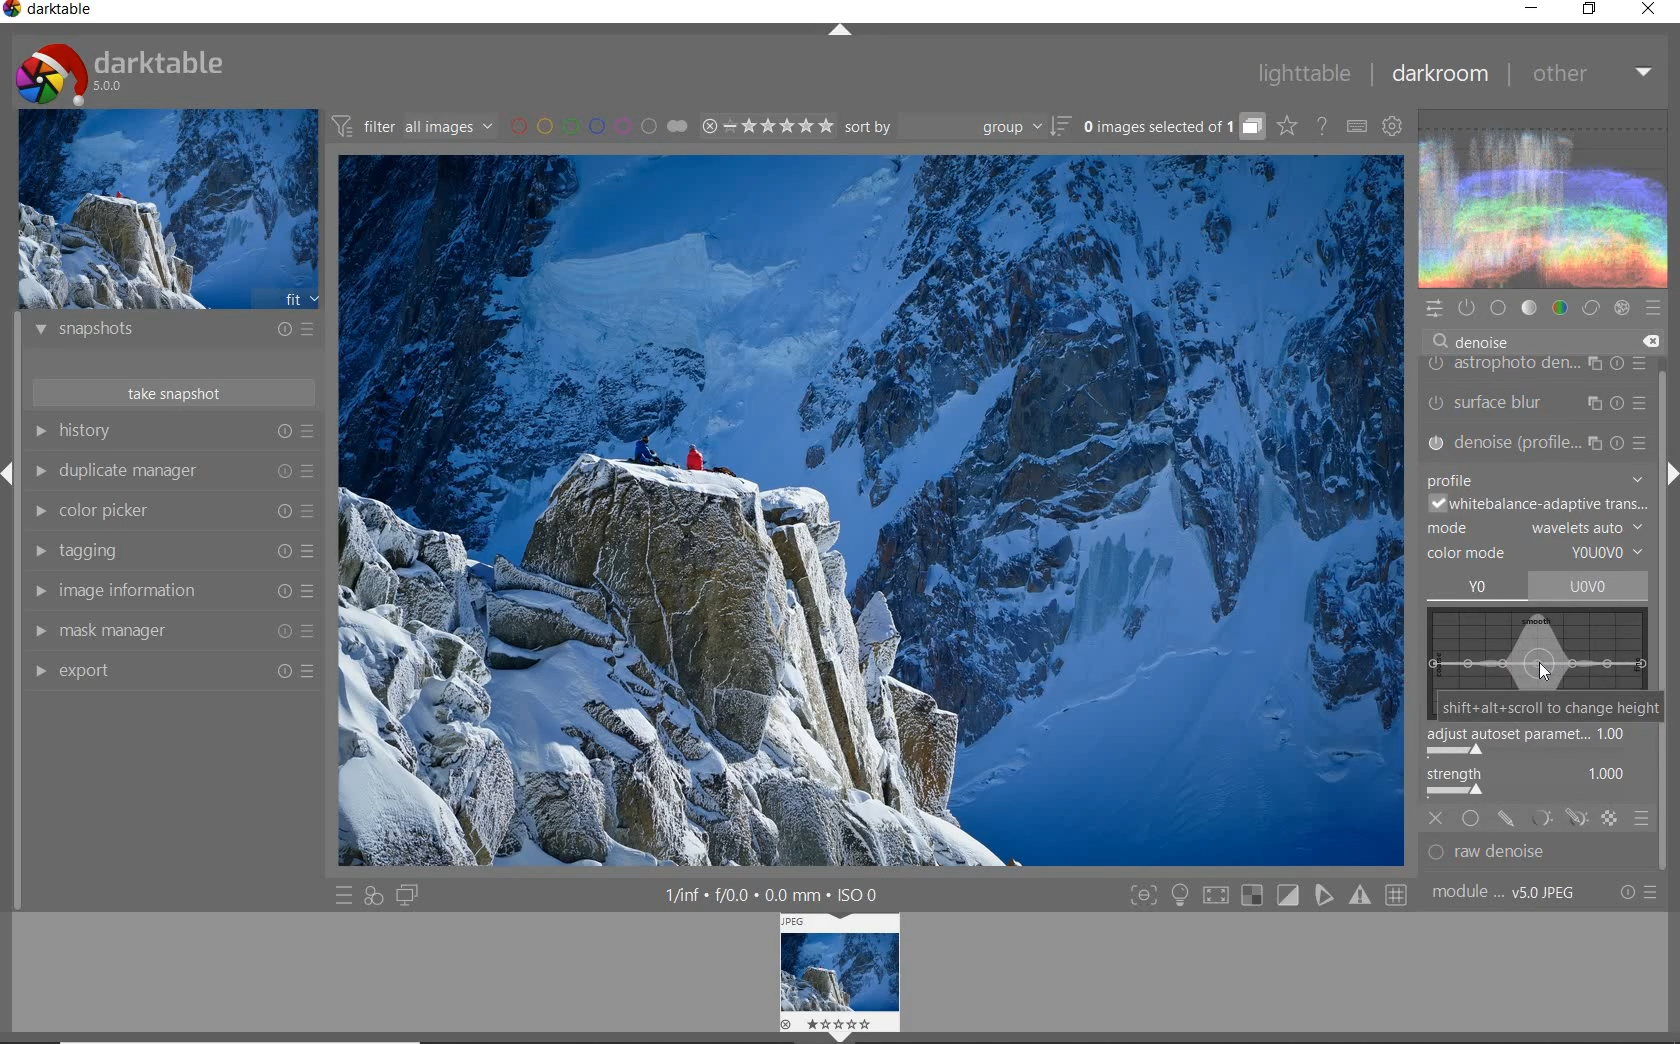 The image size is (1680, 1044). What do you see at coordinates (1547, 671) in the screenshot?
I see `CURSOR` at bounding box center [1547, 671].